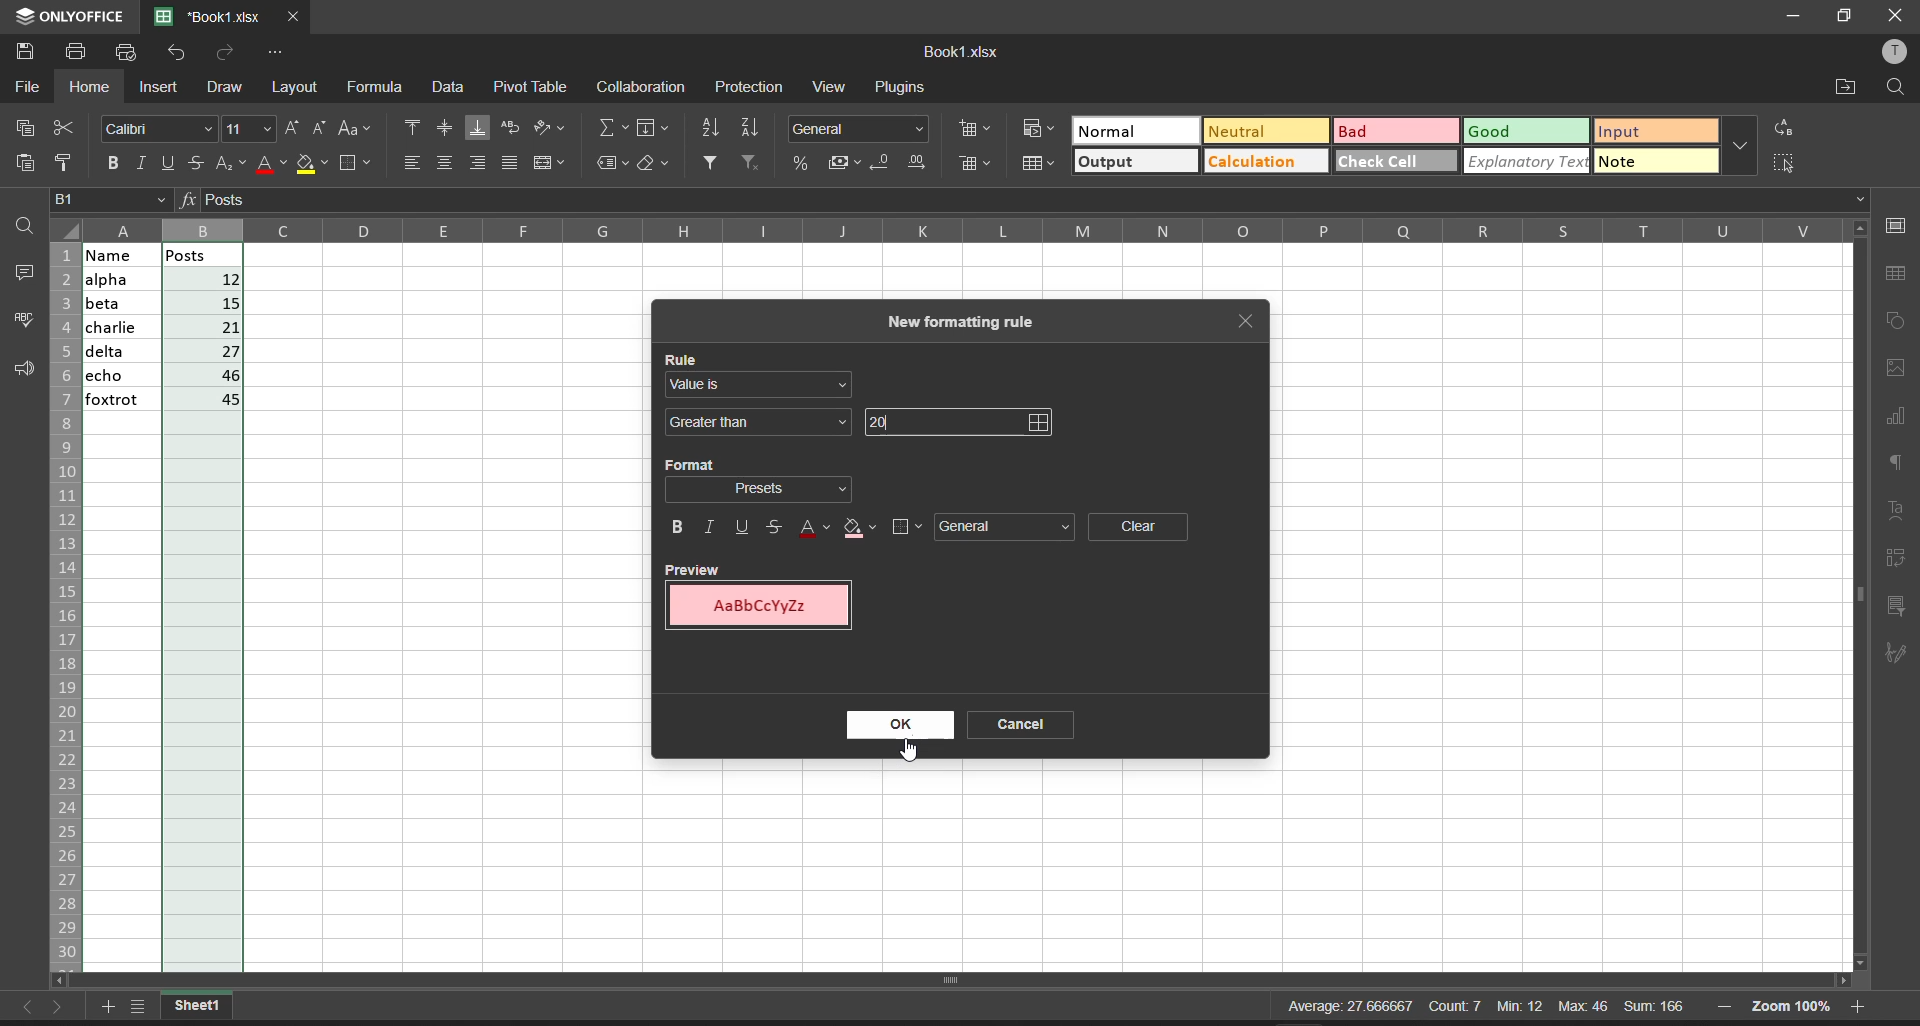 Image resolution: width=1920 pixels, height=1026 pixels. I want to click on maximize, so click(1846, 16).